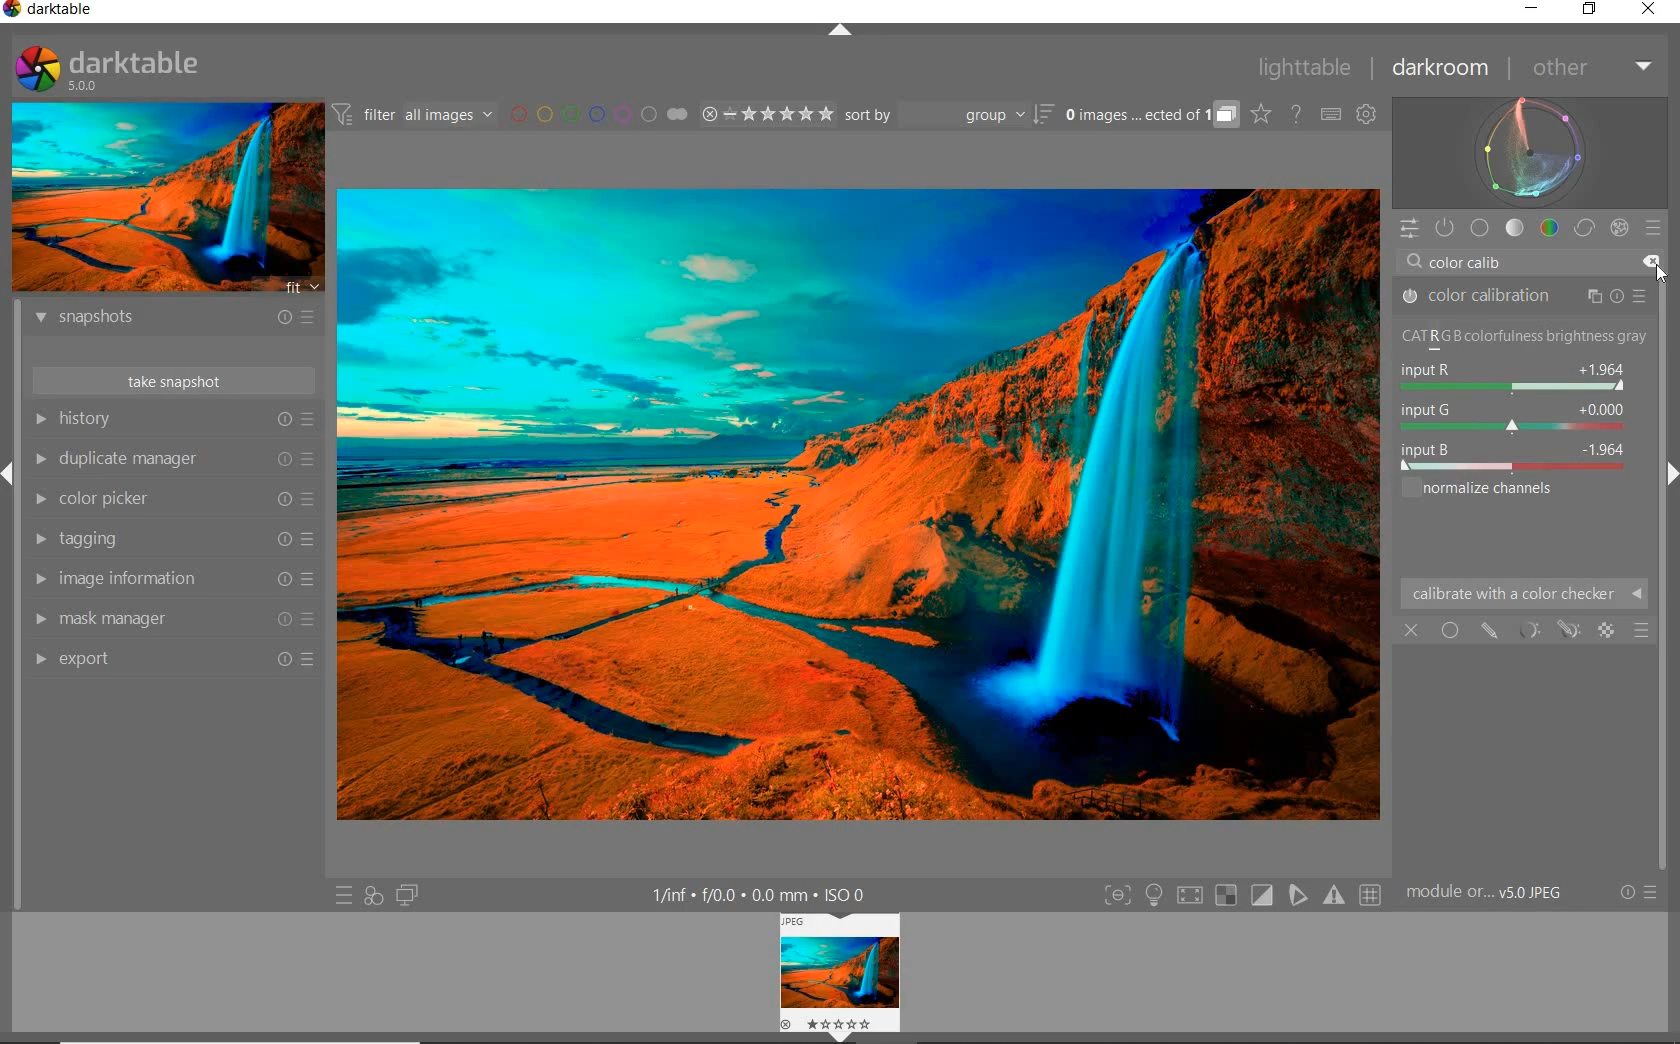  Describe the element at coordinates (173, 458) in the screenshot. I see `duplicate manager` at that location.